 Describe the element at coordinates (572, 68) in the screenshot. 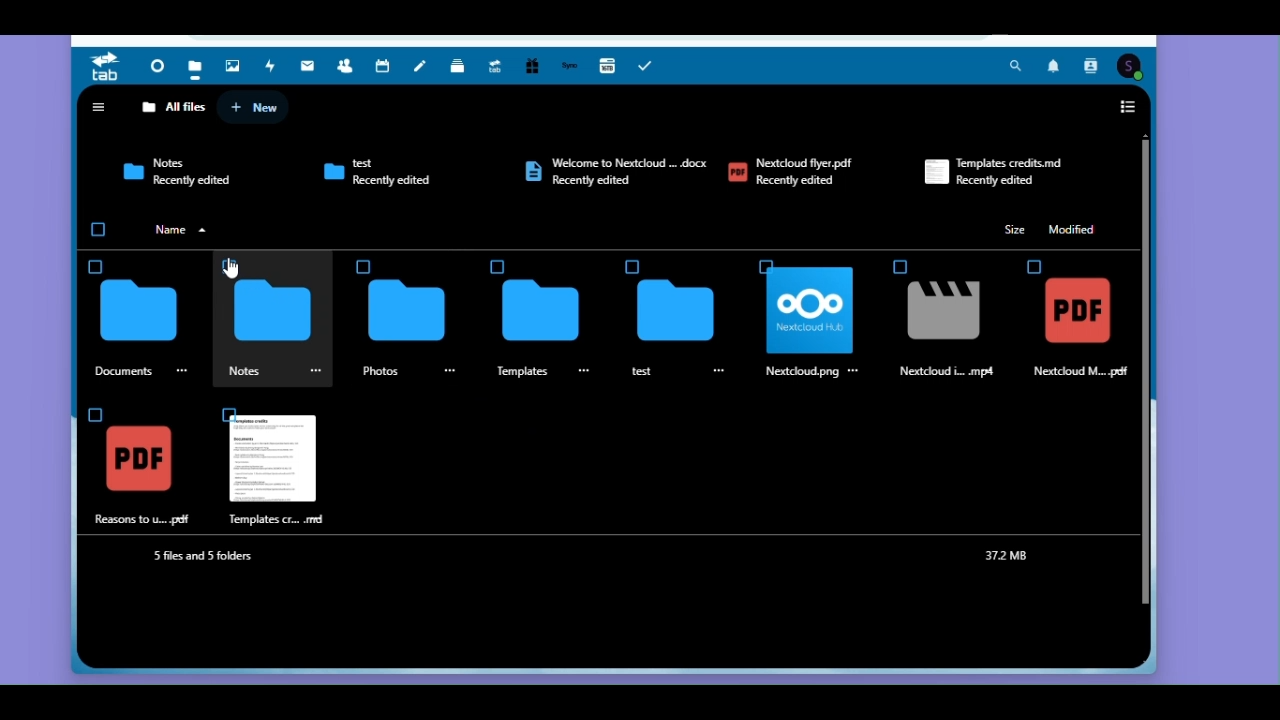

I see `Synology` at that location.